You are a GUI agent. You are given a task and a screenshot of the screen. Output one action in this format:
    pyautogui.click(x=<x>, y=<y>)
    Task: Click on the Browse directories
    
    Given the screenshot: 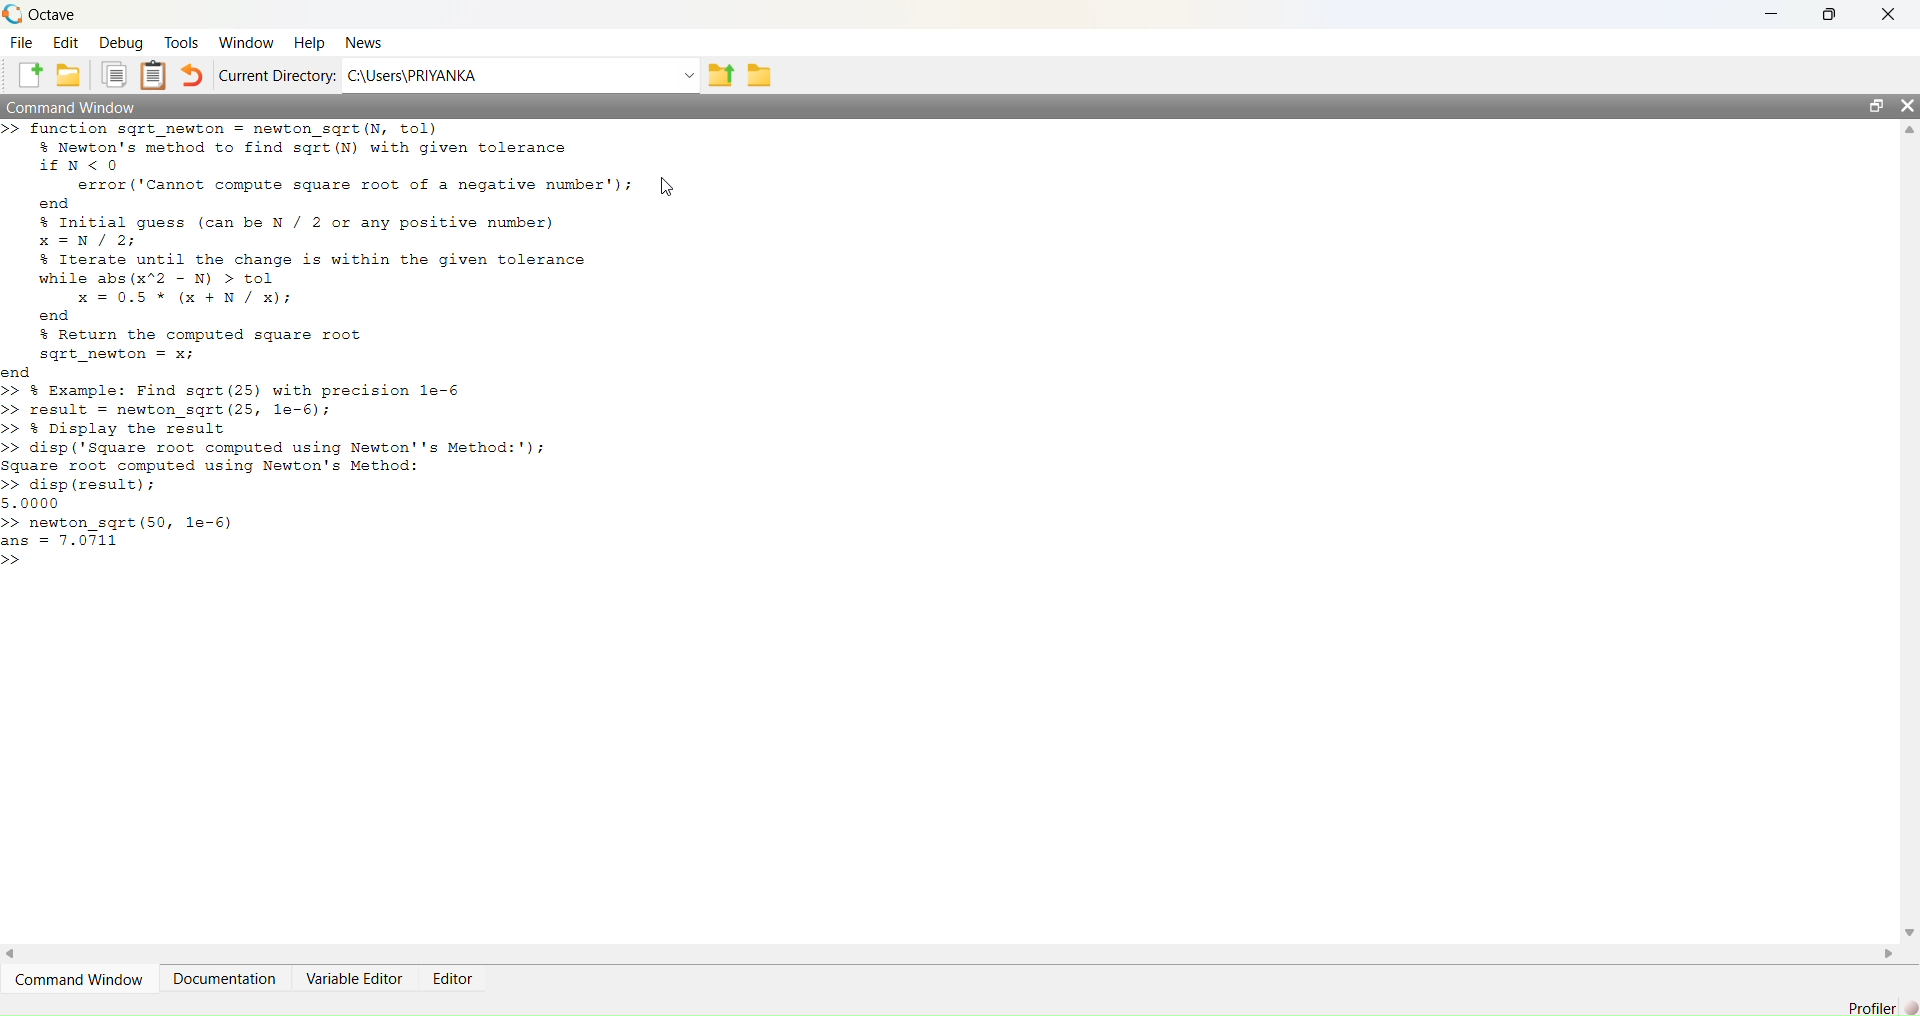 What is the action you would take?
    pyautogui.click(x=760, y=73)
    